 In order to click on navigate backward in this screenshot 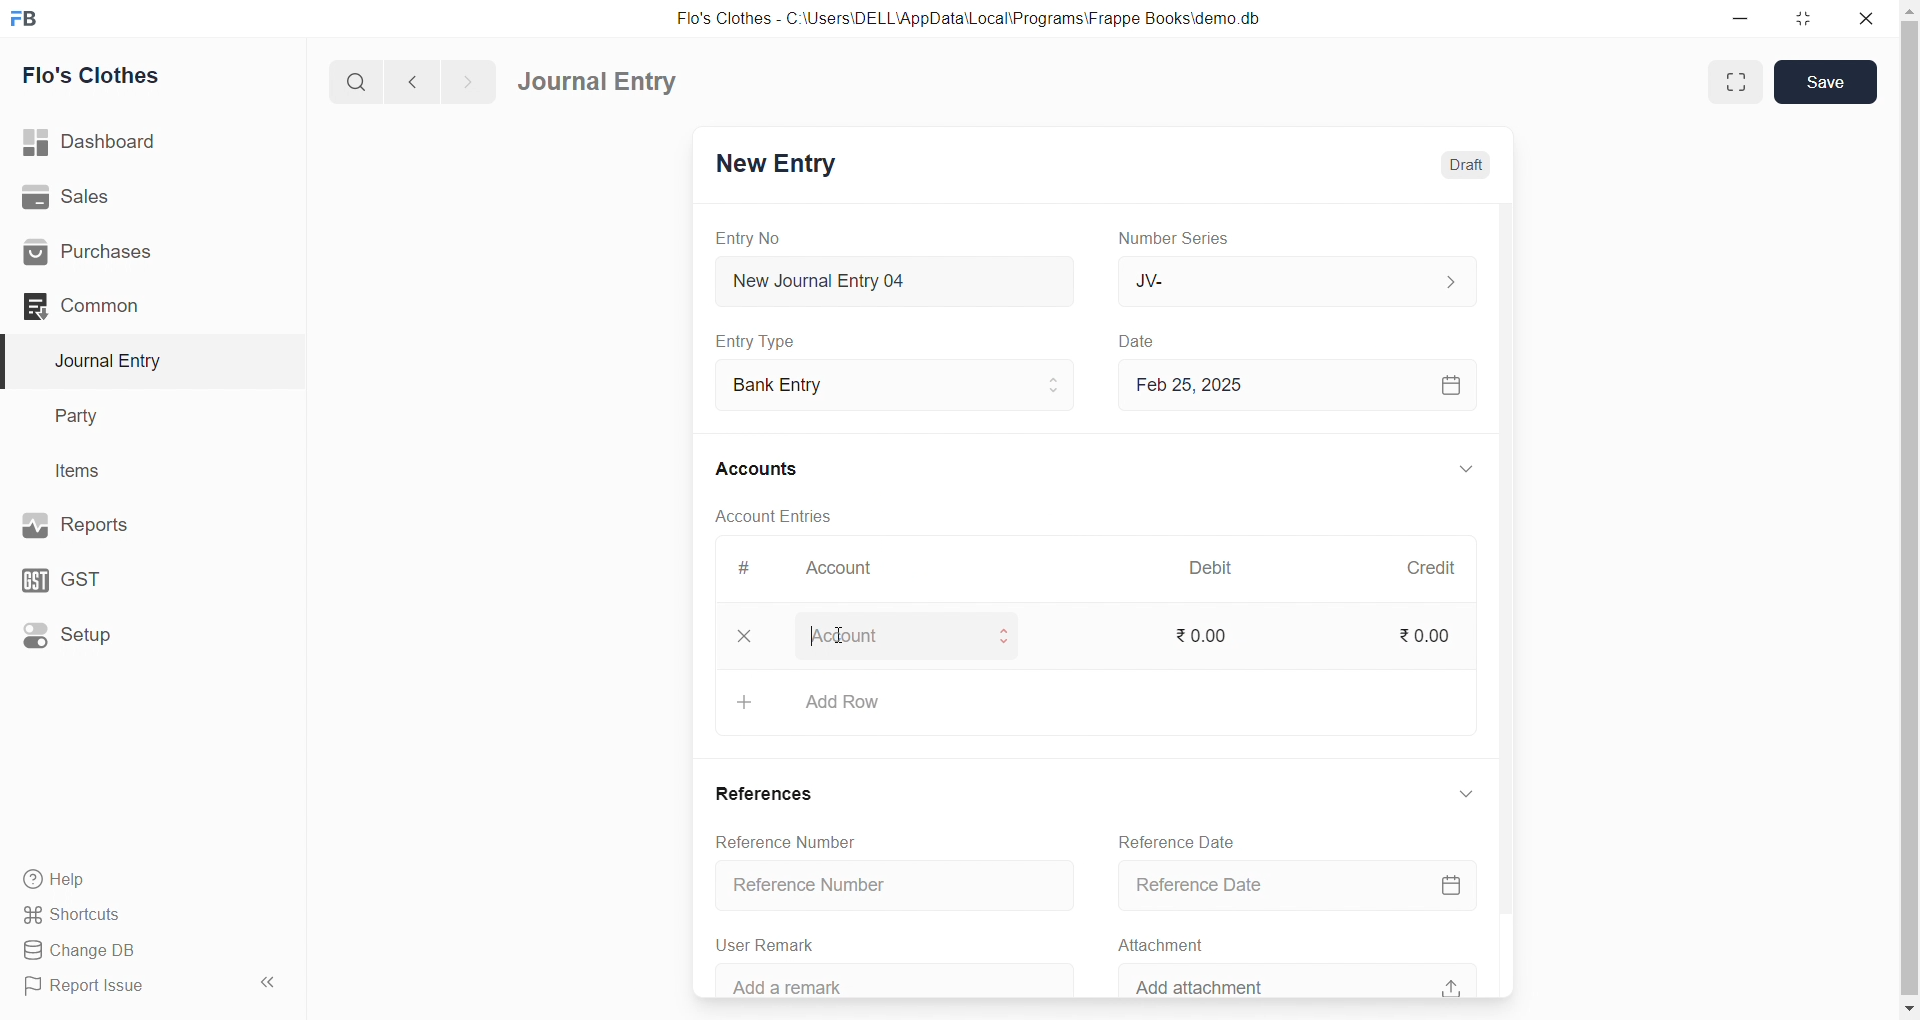, I will do `click(421, 79)`.